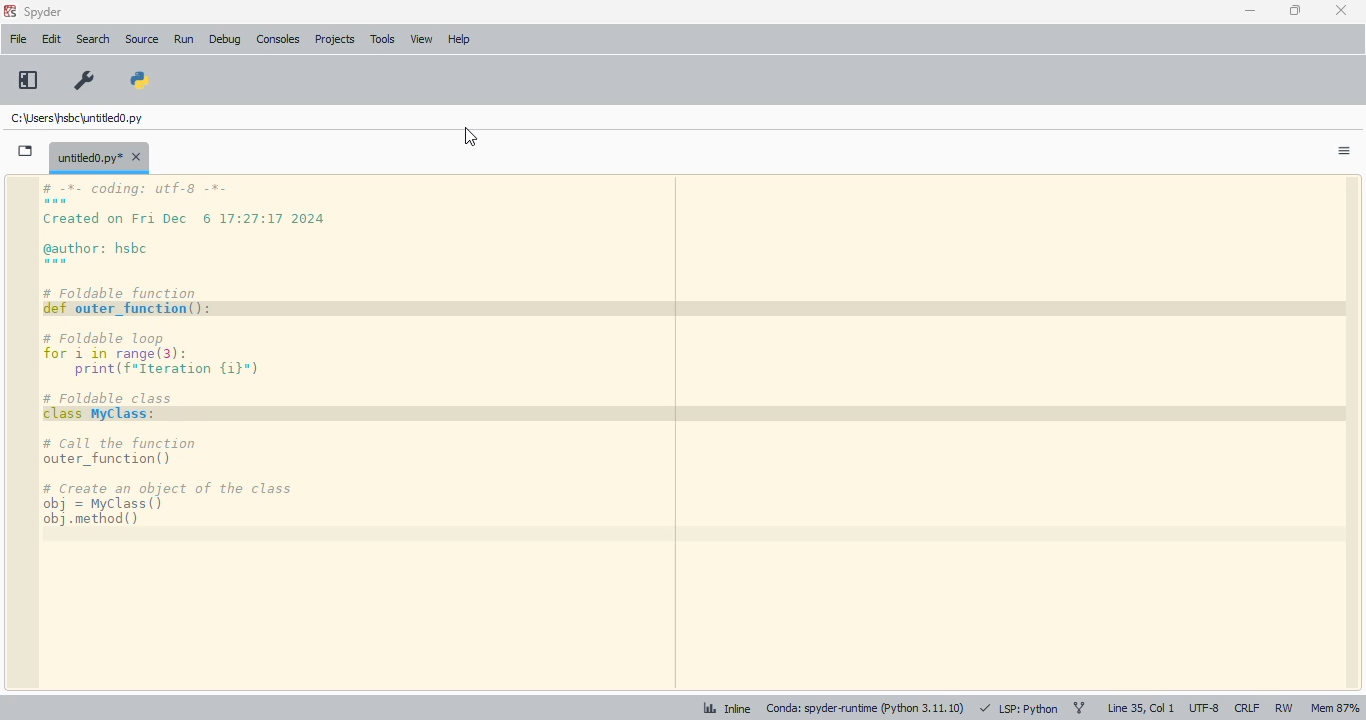 The width and height of the screenshot is (1366, 720). Describe the element at coordinates (76, 118) in the screenshot. I see `untitled0.py` at that location.